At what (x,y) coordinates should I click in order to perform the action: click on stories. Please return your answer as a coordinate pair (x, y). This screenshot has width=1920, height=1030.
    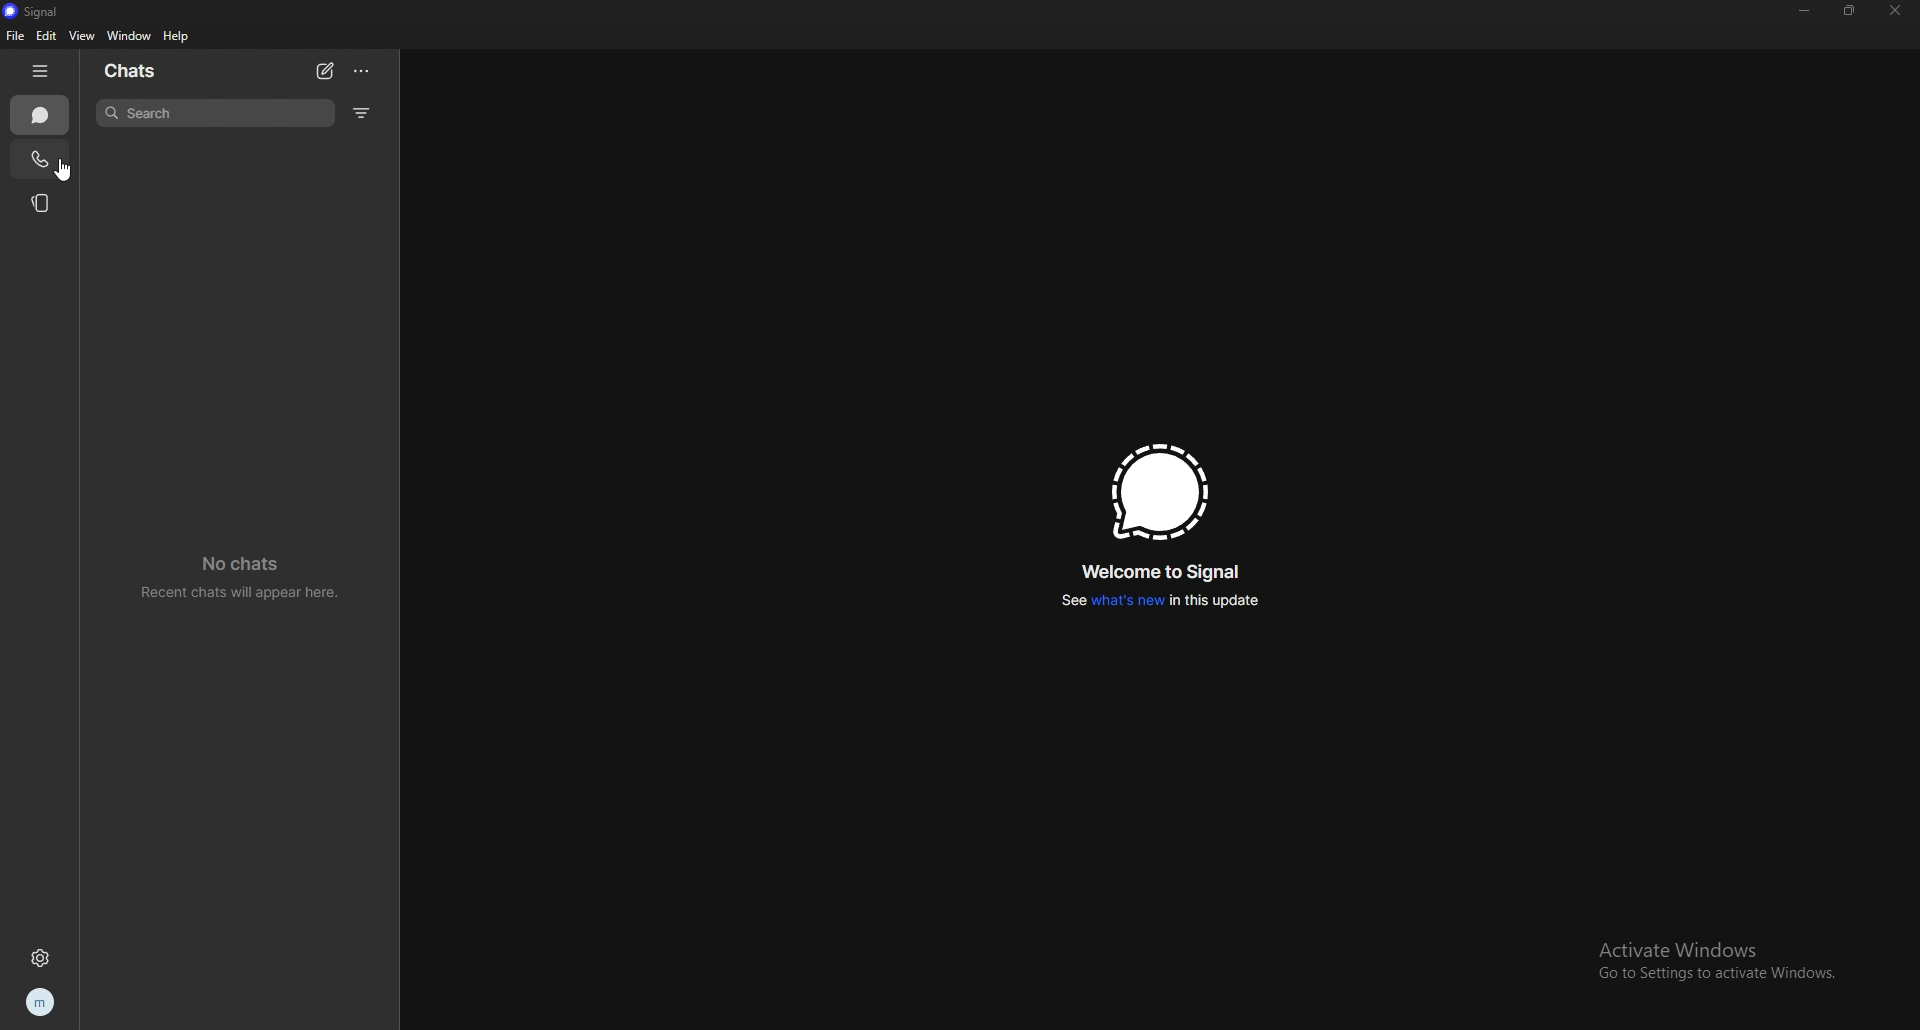
    Looking at the image, I should click on (43, 202).